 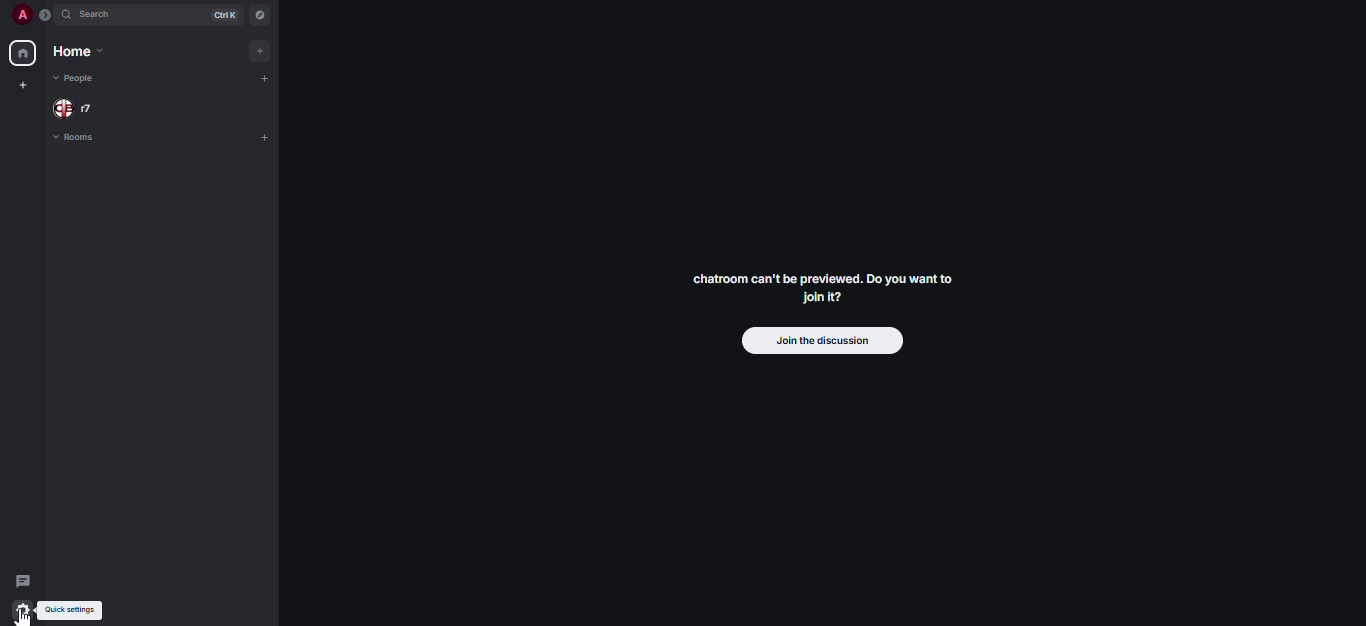 I want to click on people, so click(x=74, y=107).